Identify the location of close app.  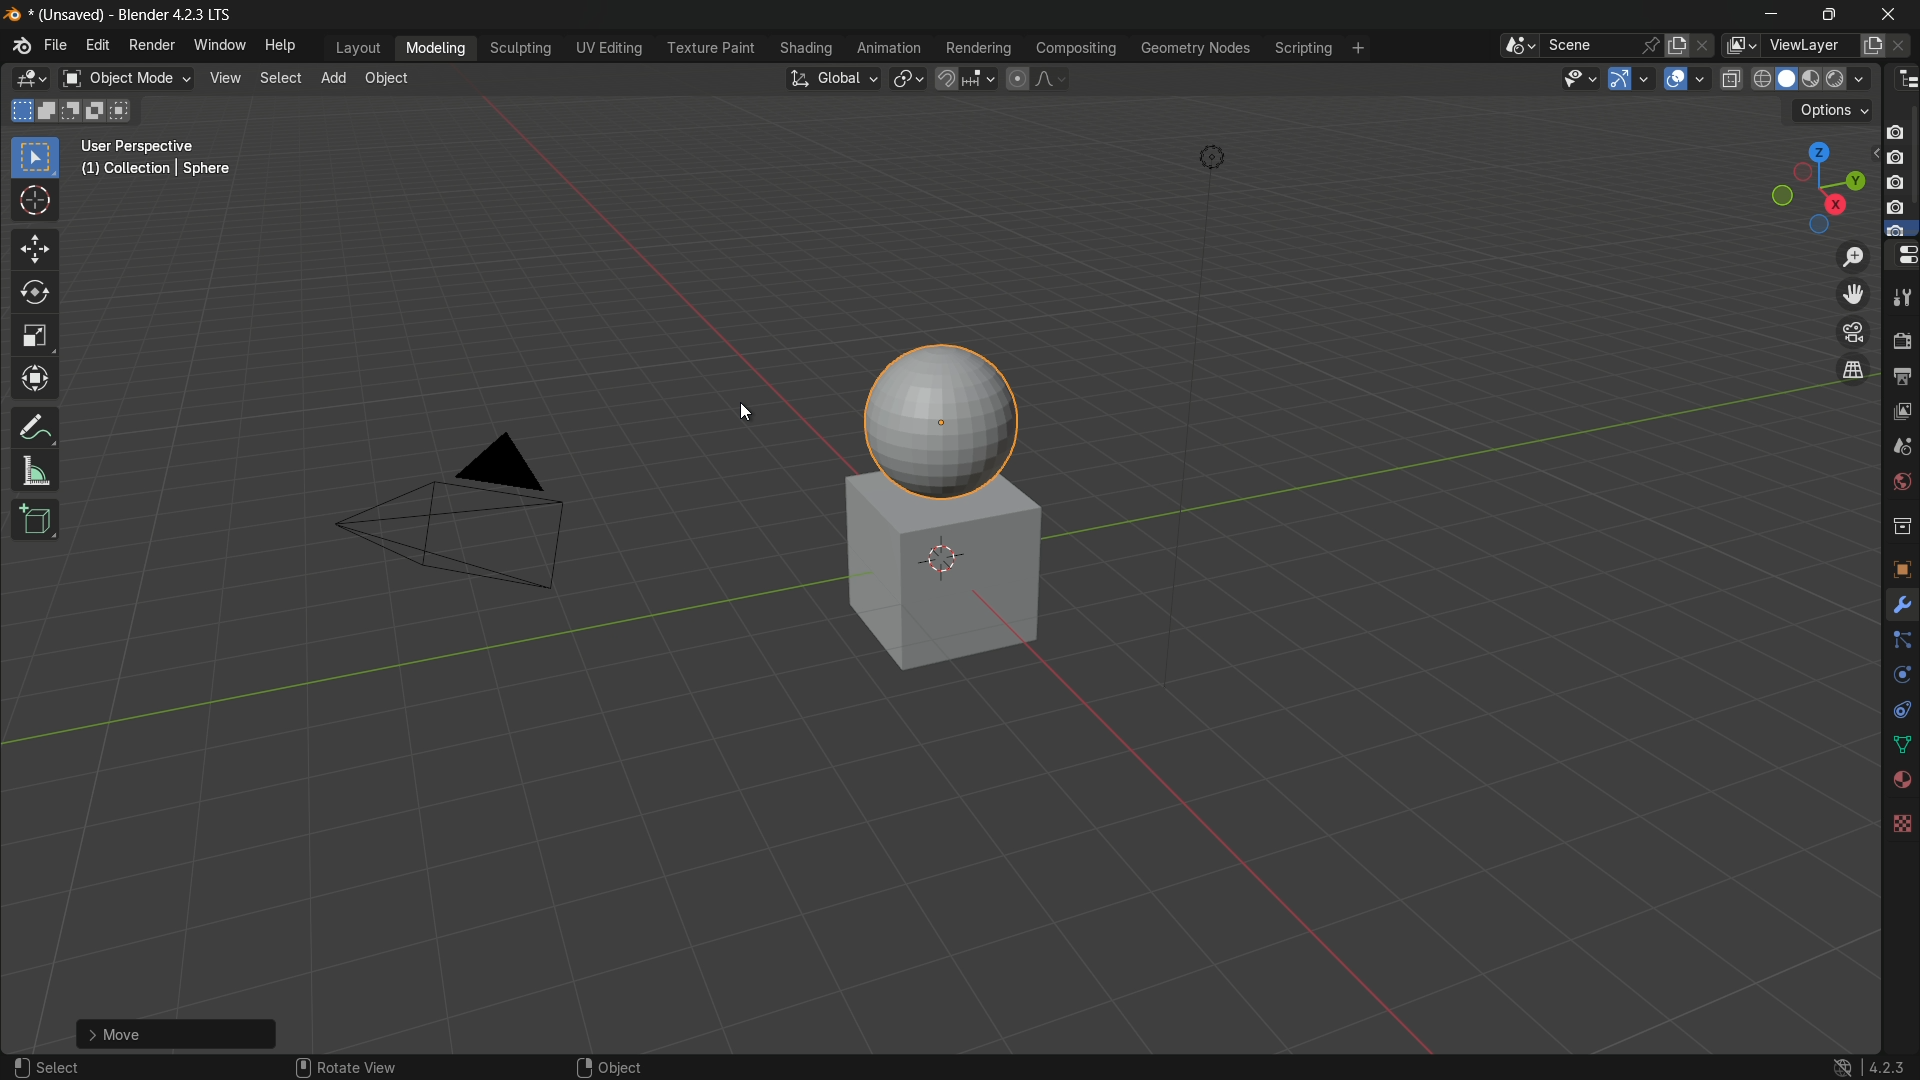
(1892, 14).